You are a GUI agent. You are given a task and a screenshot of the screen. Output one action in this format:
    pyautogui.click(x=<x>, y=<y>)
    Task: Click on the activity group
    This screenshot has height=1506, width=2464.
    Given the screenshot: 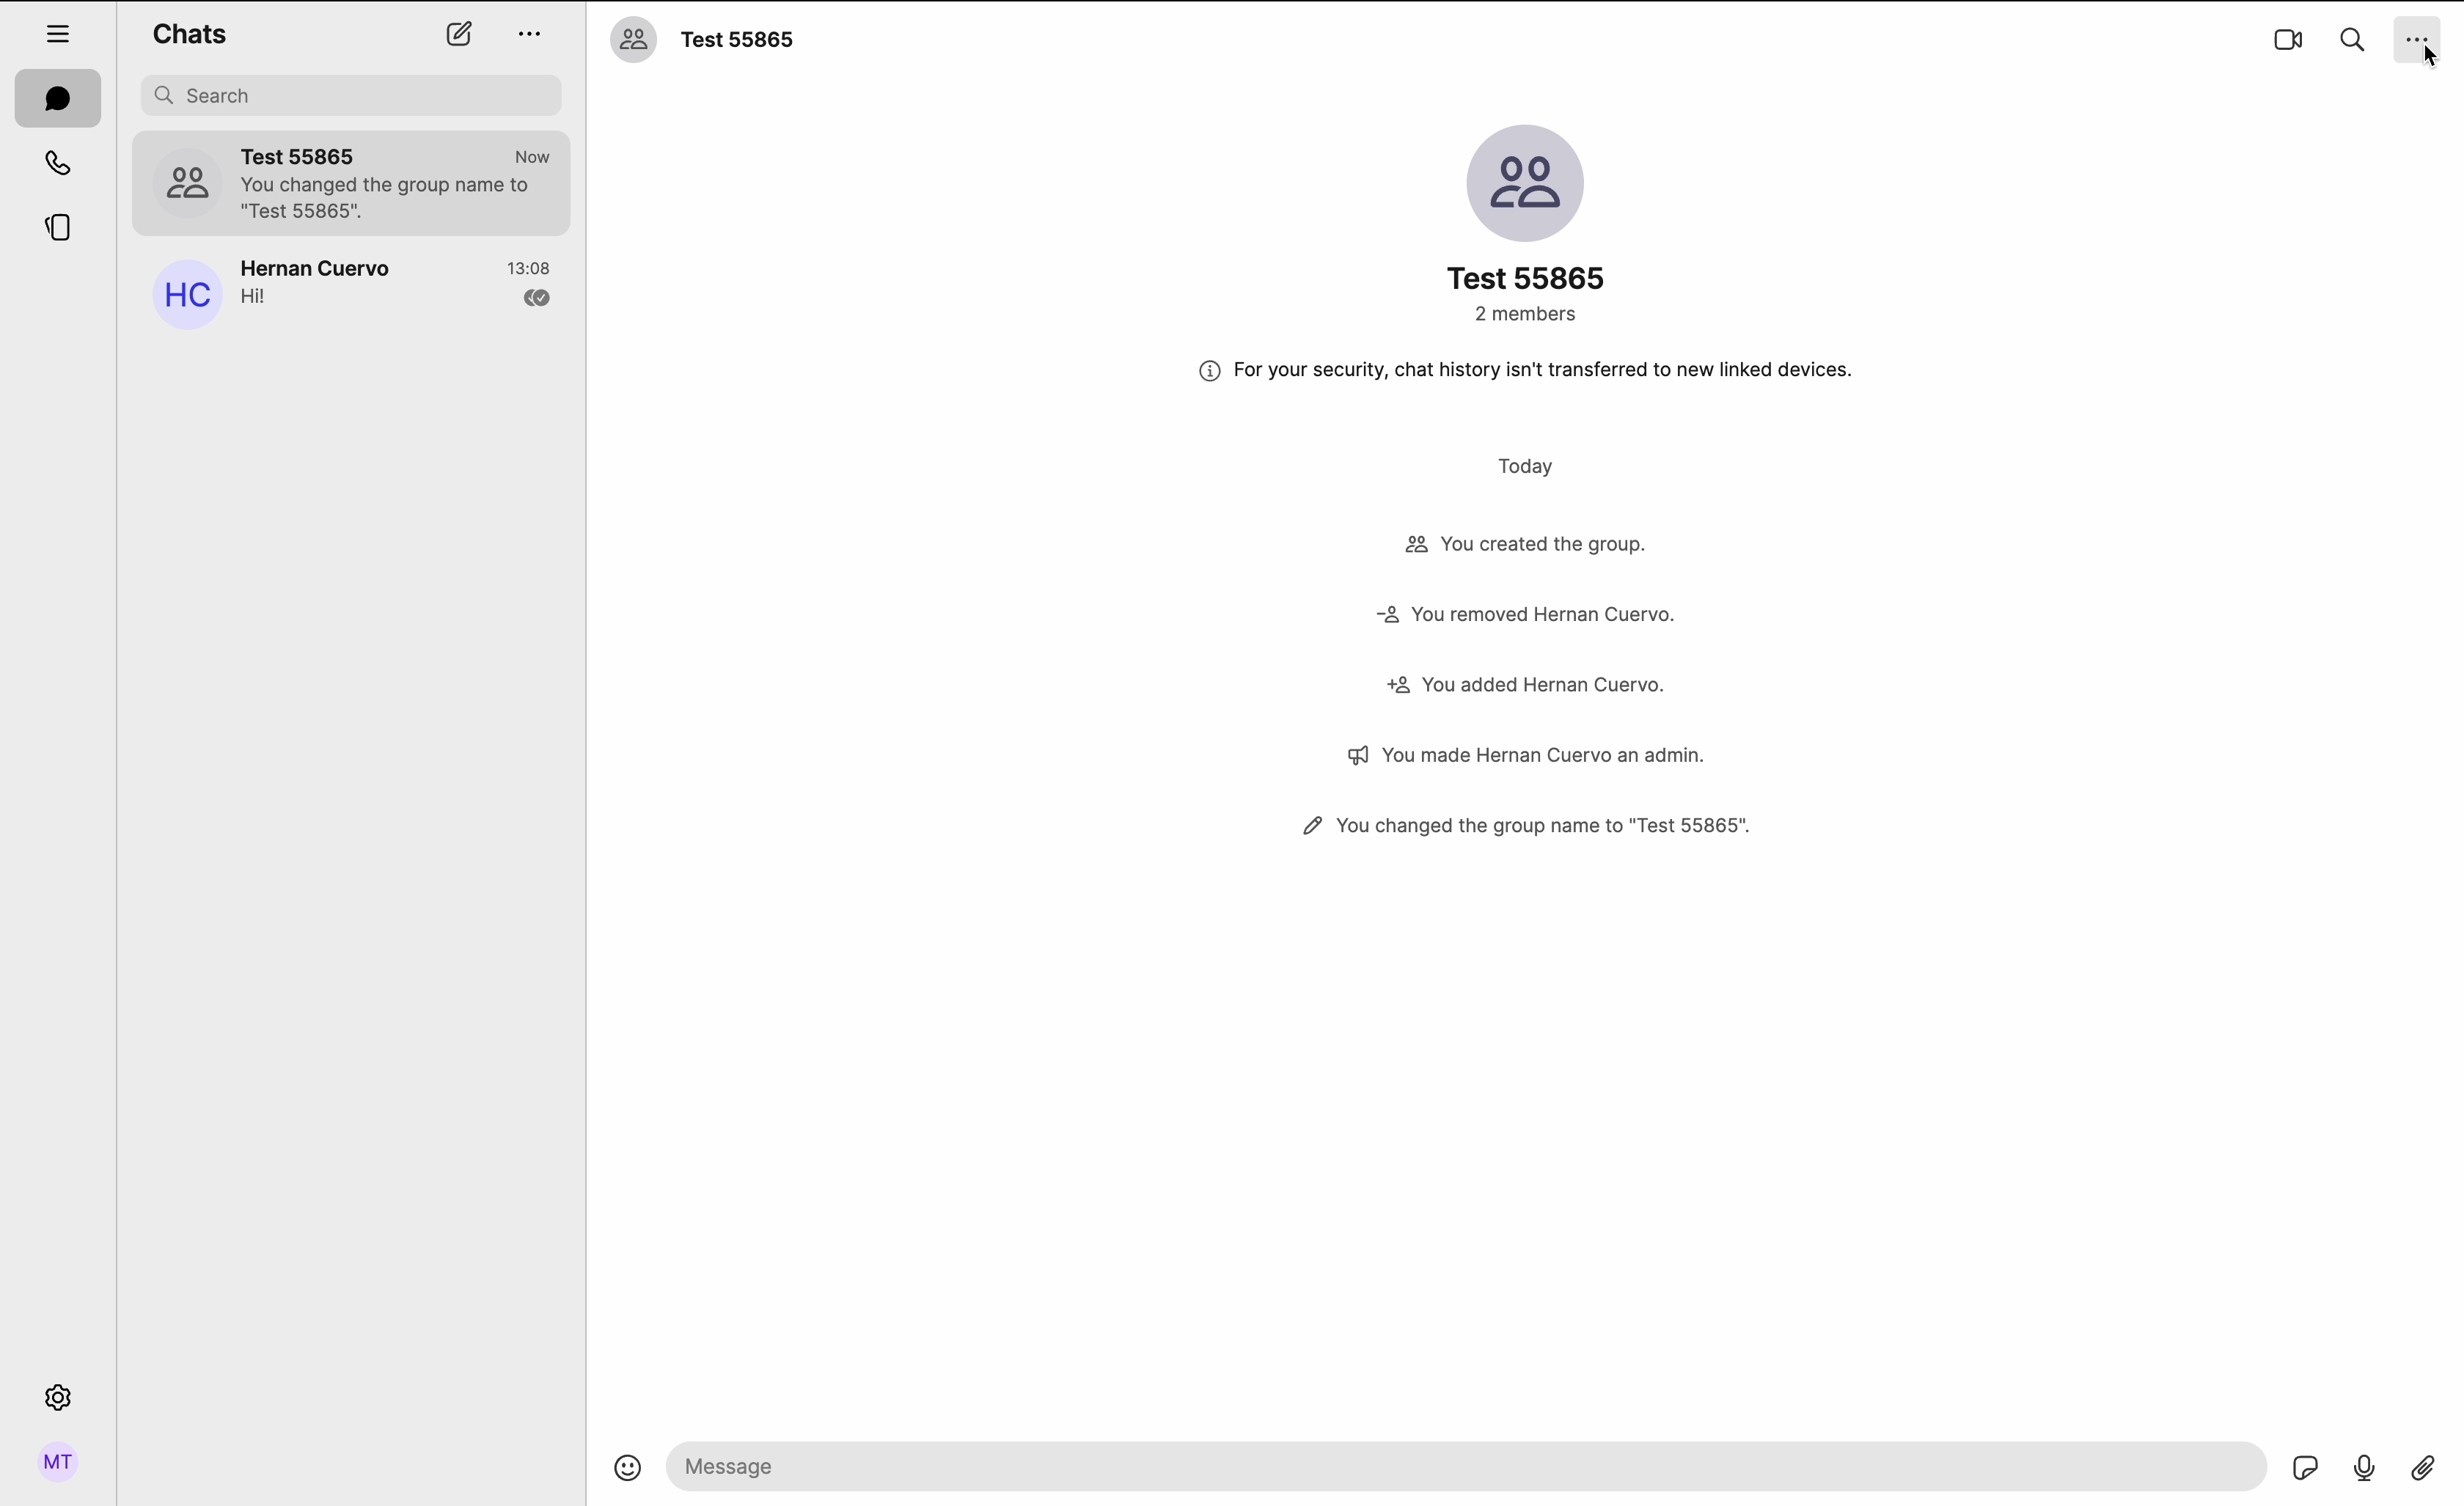 What is the action you would take?
    pyautogui.click(x=1528, y=681)
    